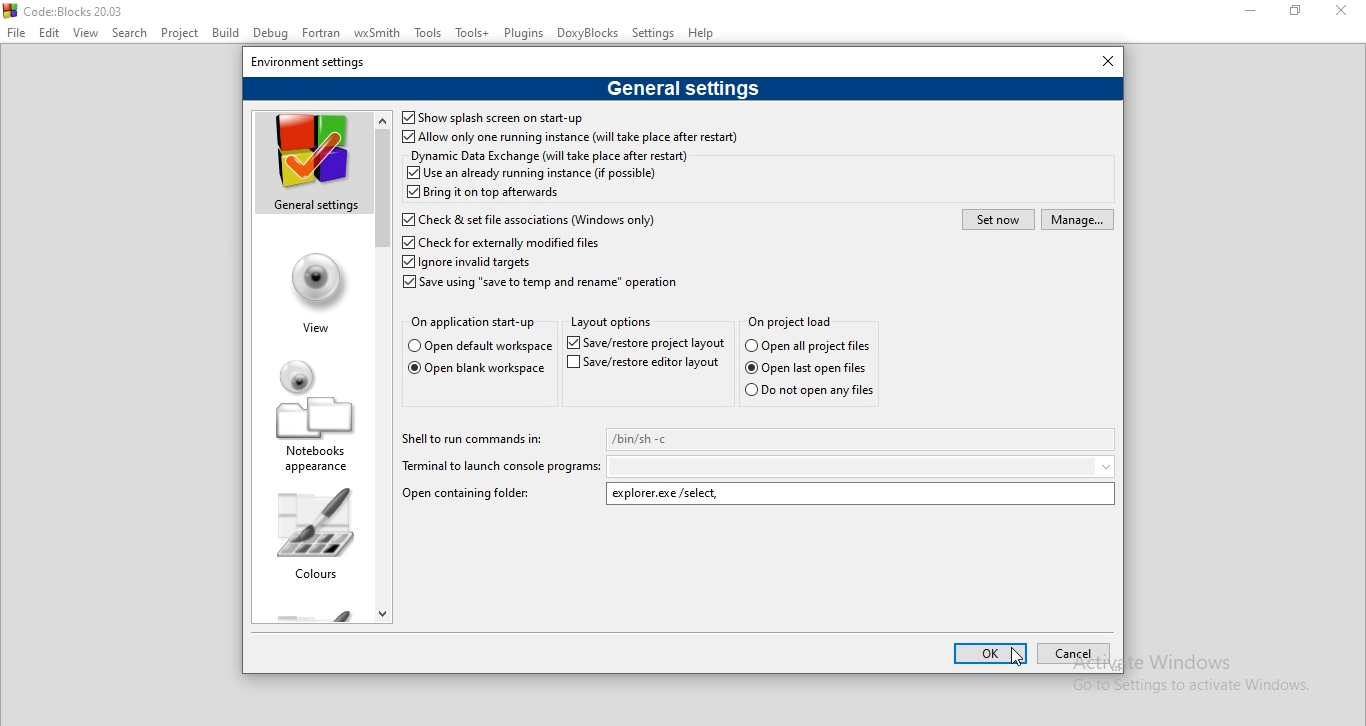  What do you see at coordinates (319, 33) in the screenshot?
I see `Fortran` at bounding box center [319, 33].